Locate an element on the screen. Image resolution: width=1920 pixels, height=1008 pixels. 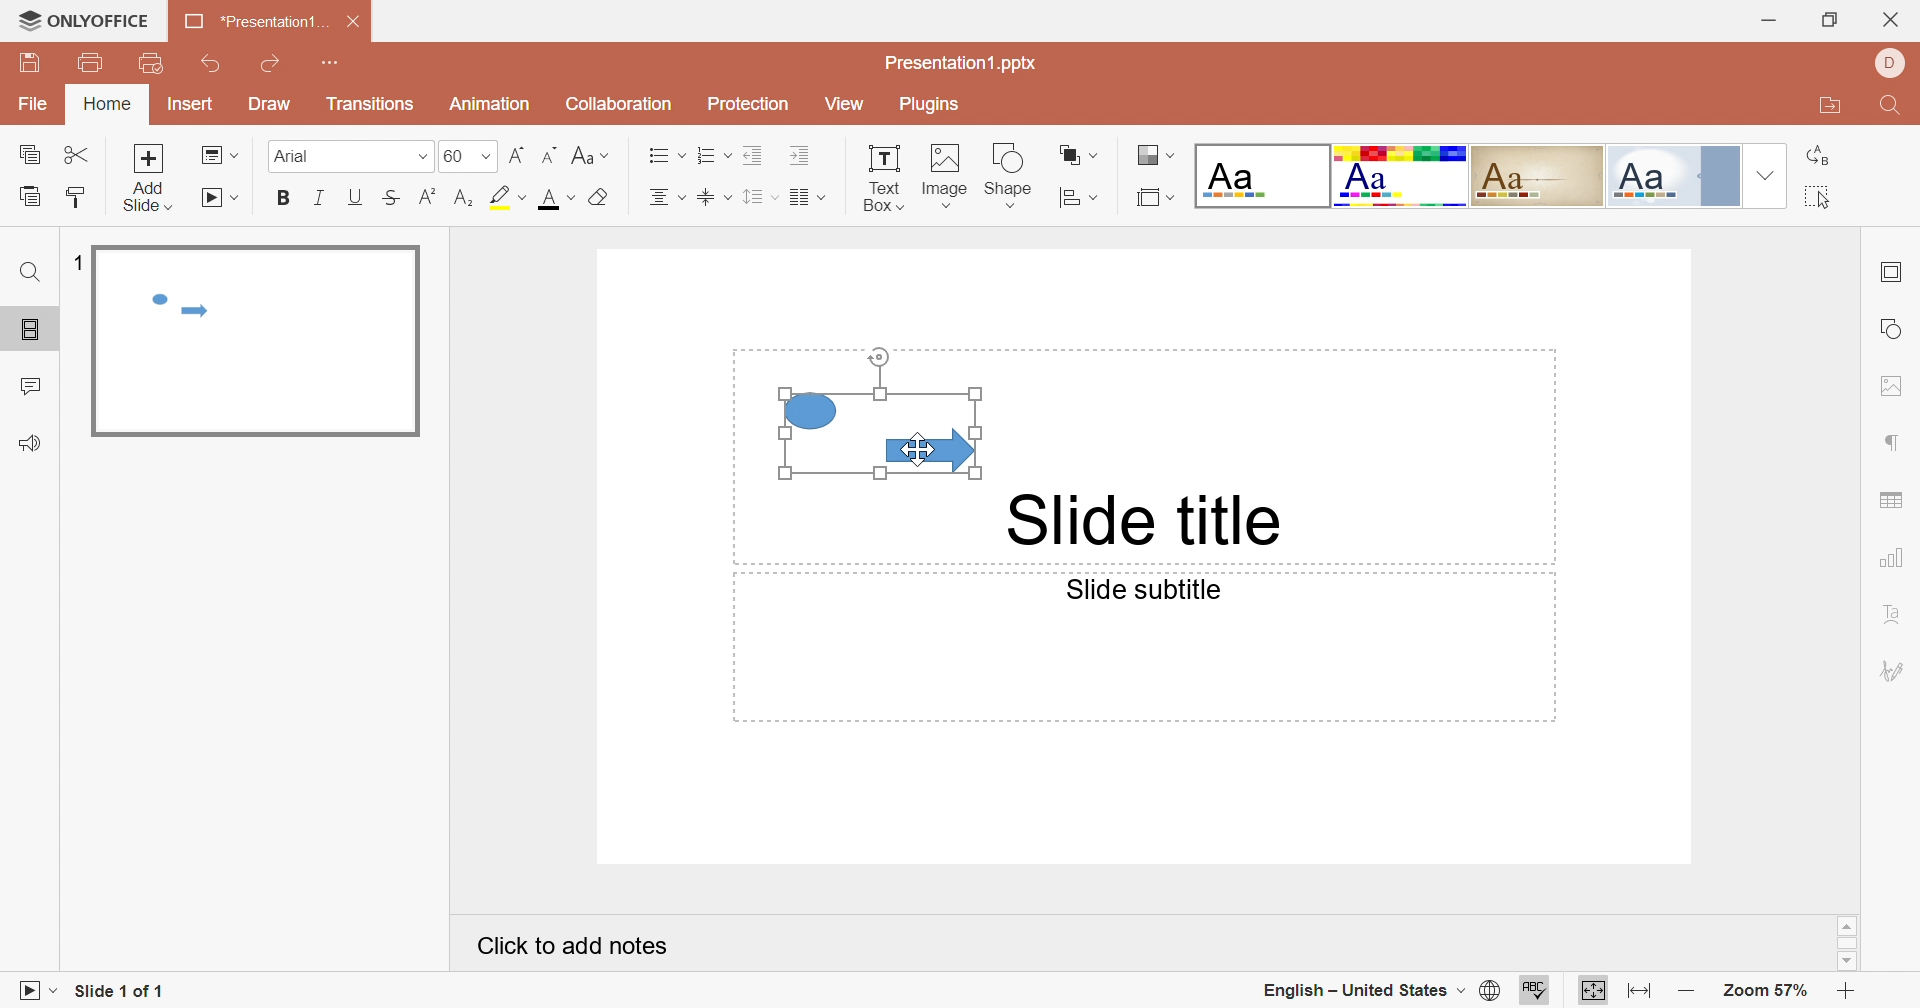
Paragraph settings is located at coordinates (1893, 444).